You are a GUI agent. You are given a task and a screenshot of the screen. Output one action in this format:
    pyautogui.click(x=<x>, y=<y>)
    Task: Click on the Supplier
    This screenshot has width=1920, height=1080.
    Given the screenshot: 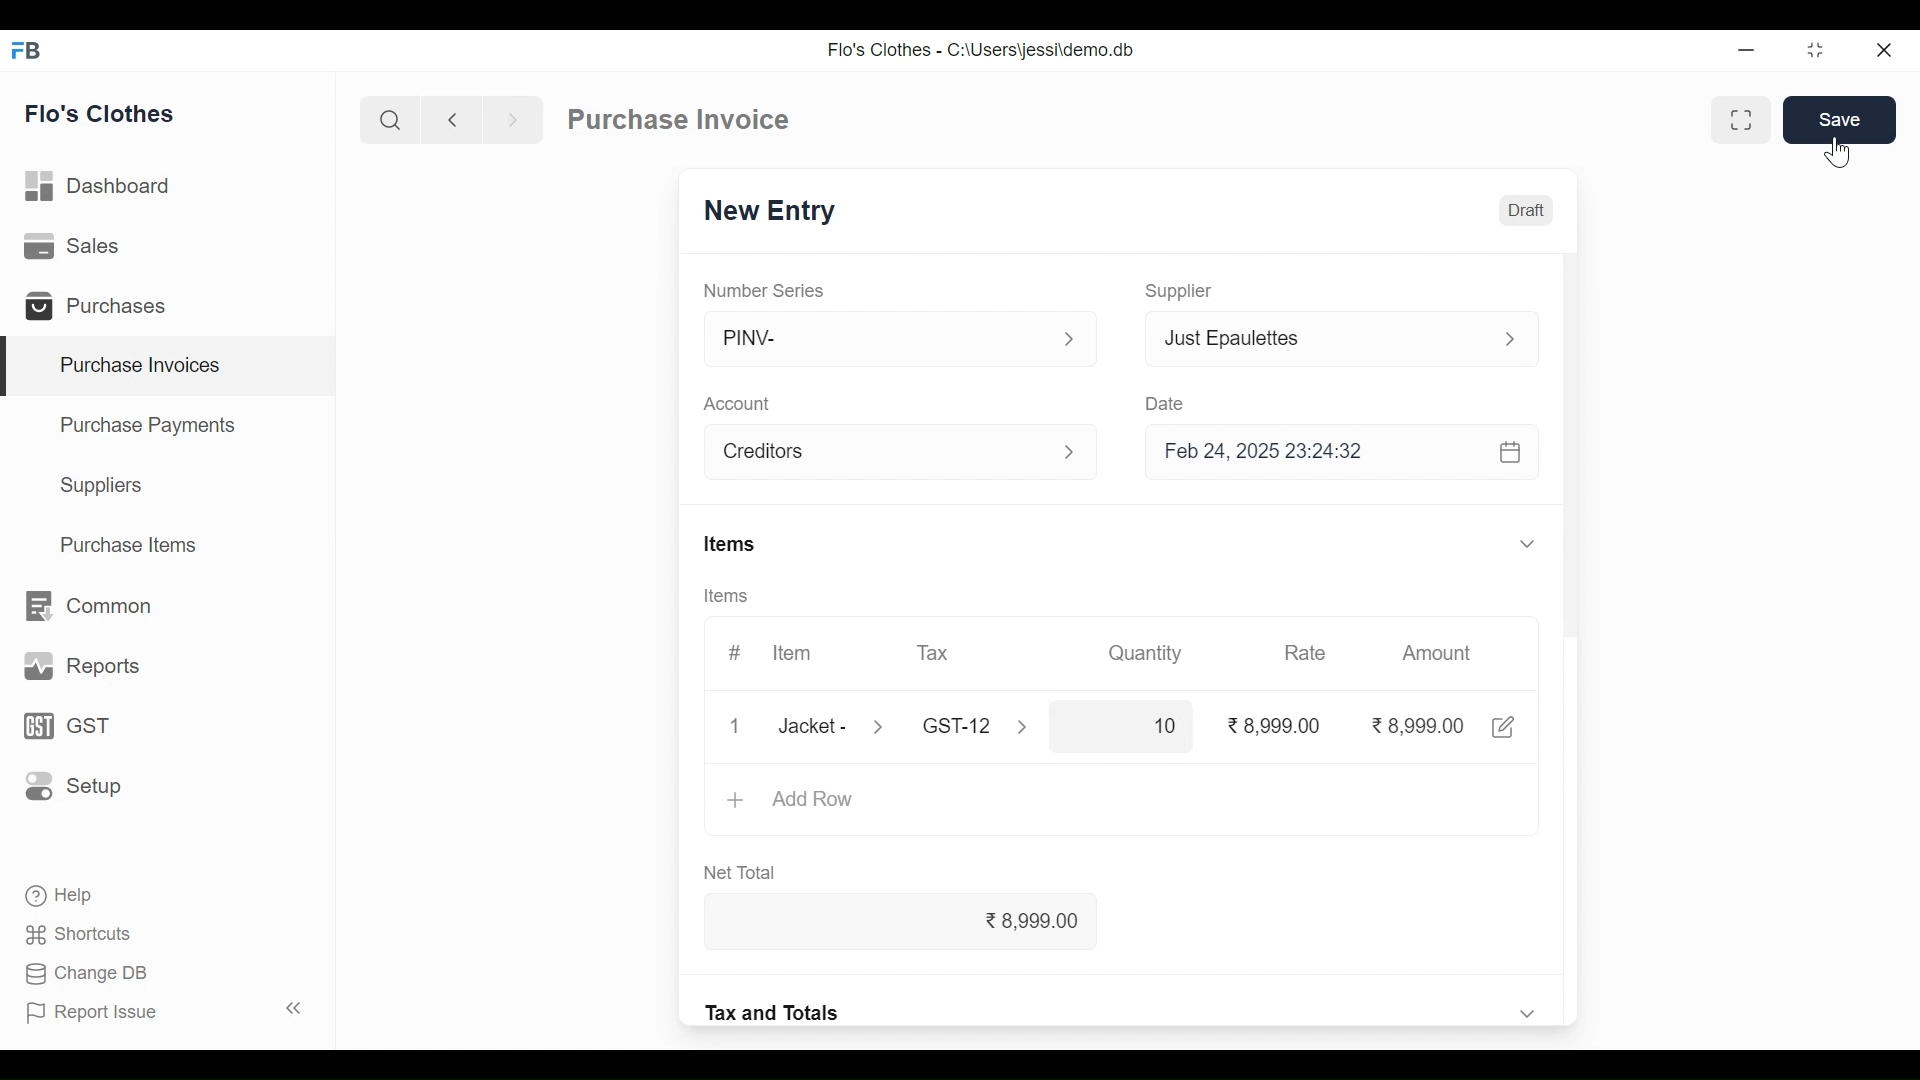 What is the action you would take?
    pyautogui.click(x=1183, y=292)
    